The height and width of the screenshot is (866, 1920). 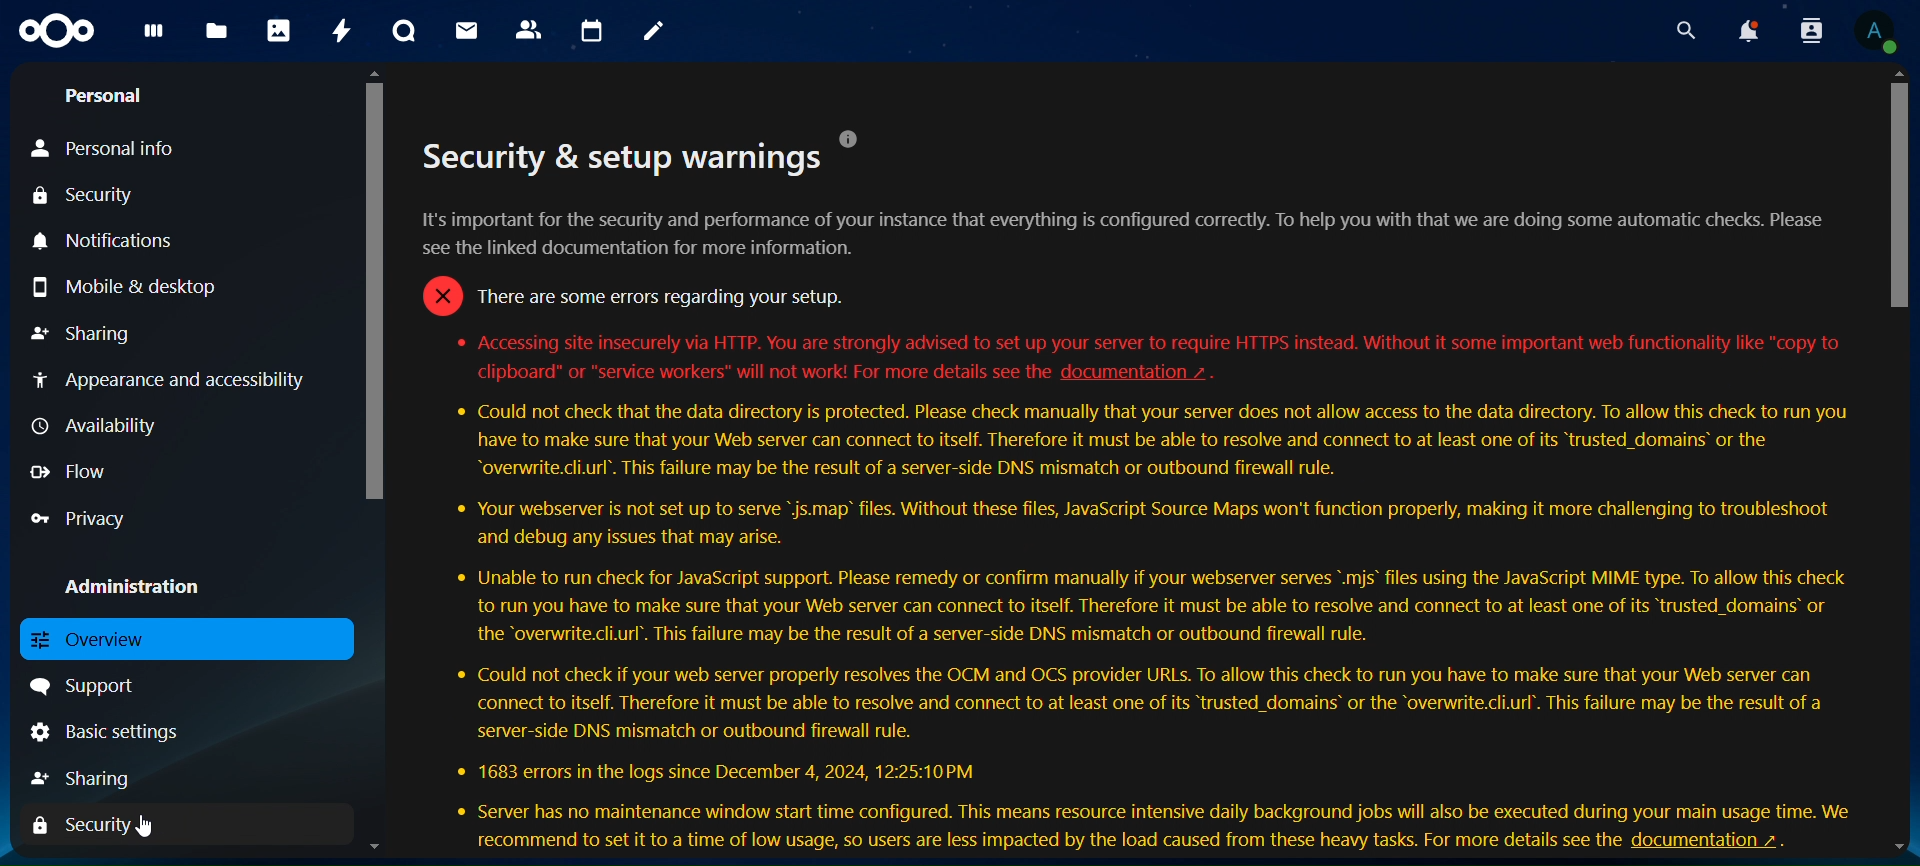 What do you see at coordinates (1807, 30) in the screenshot?
I see `notification` at bounding box center [1807, 30].